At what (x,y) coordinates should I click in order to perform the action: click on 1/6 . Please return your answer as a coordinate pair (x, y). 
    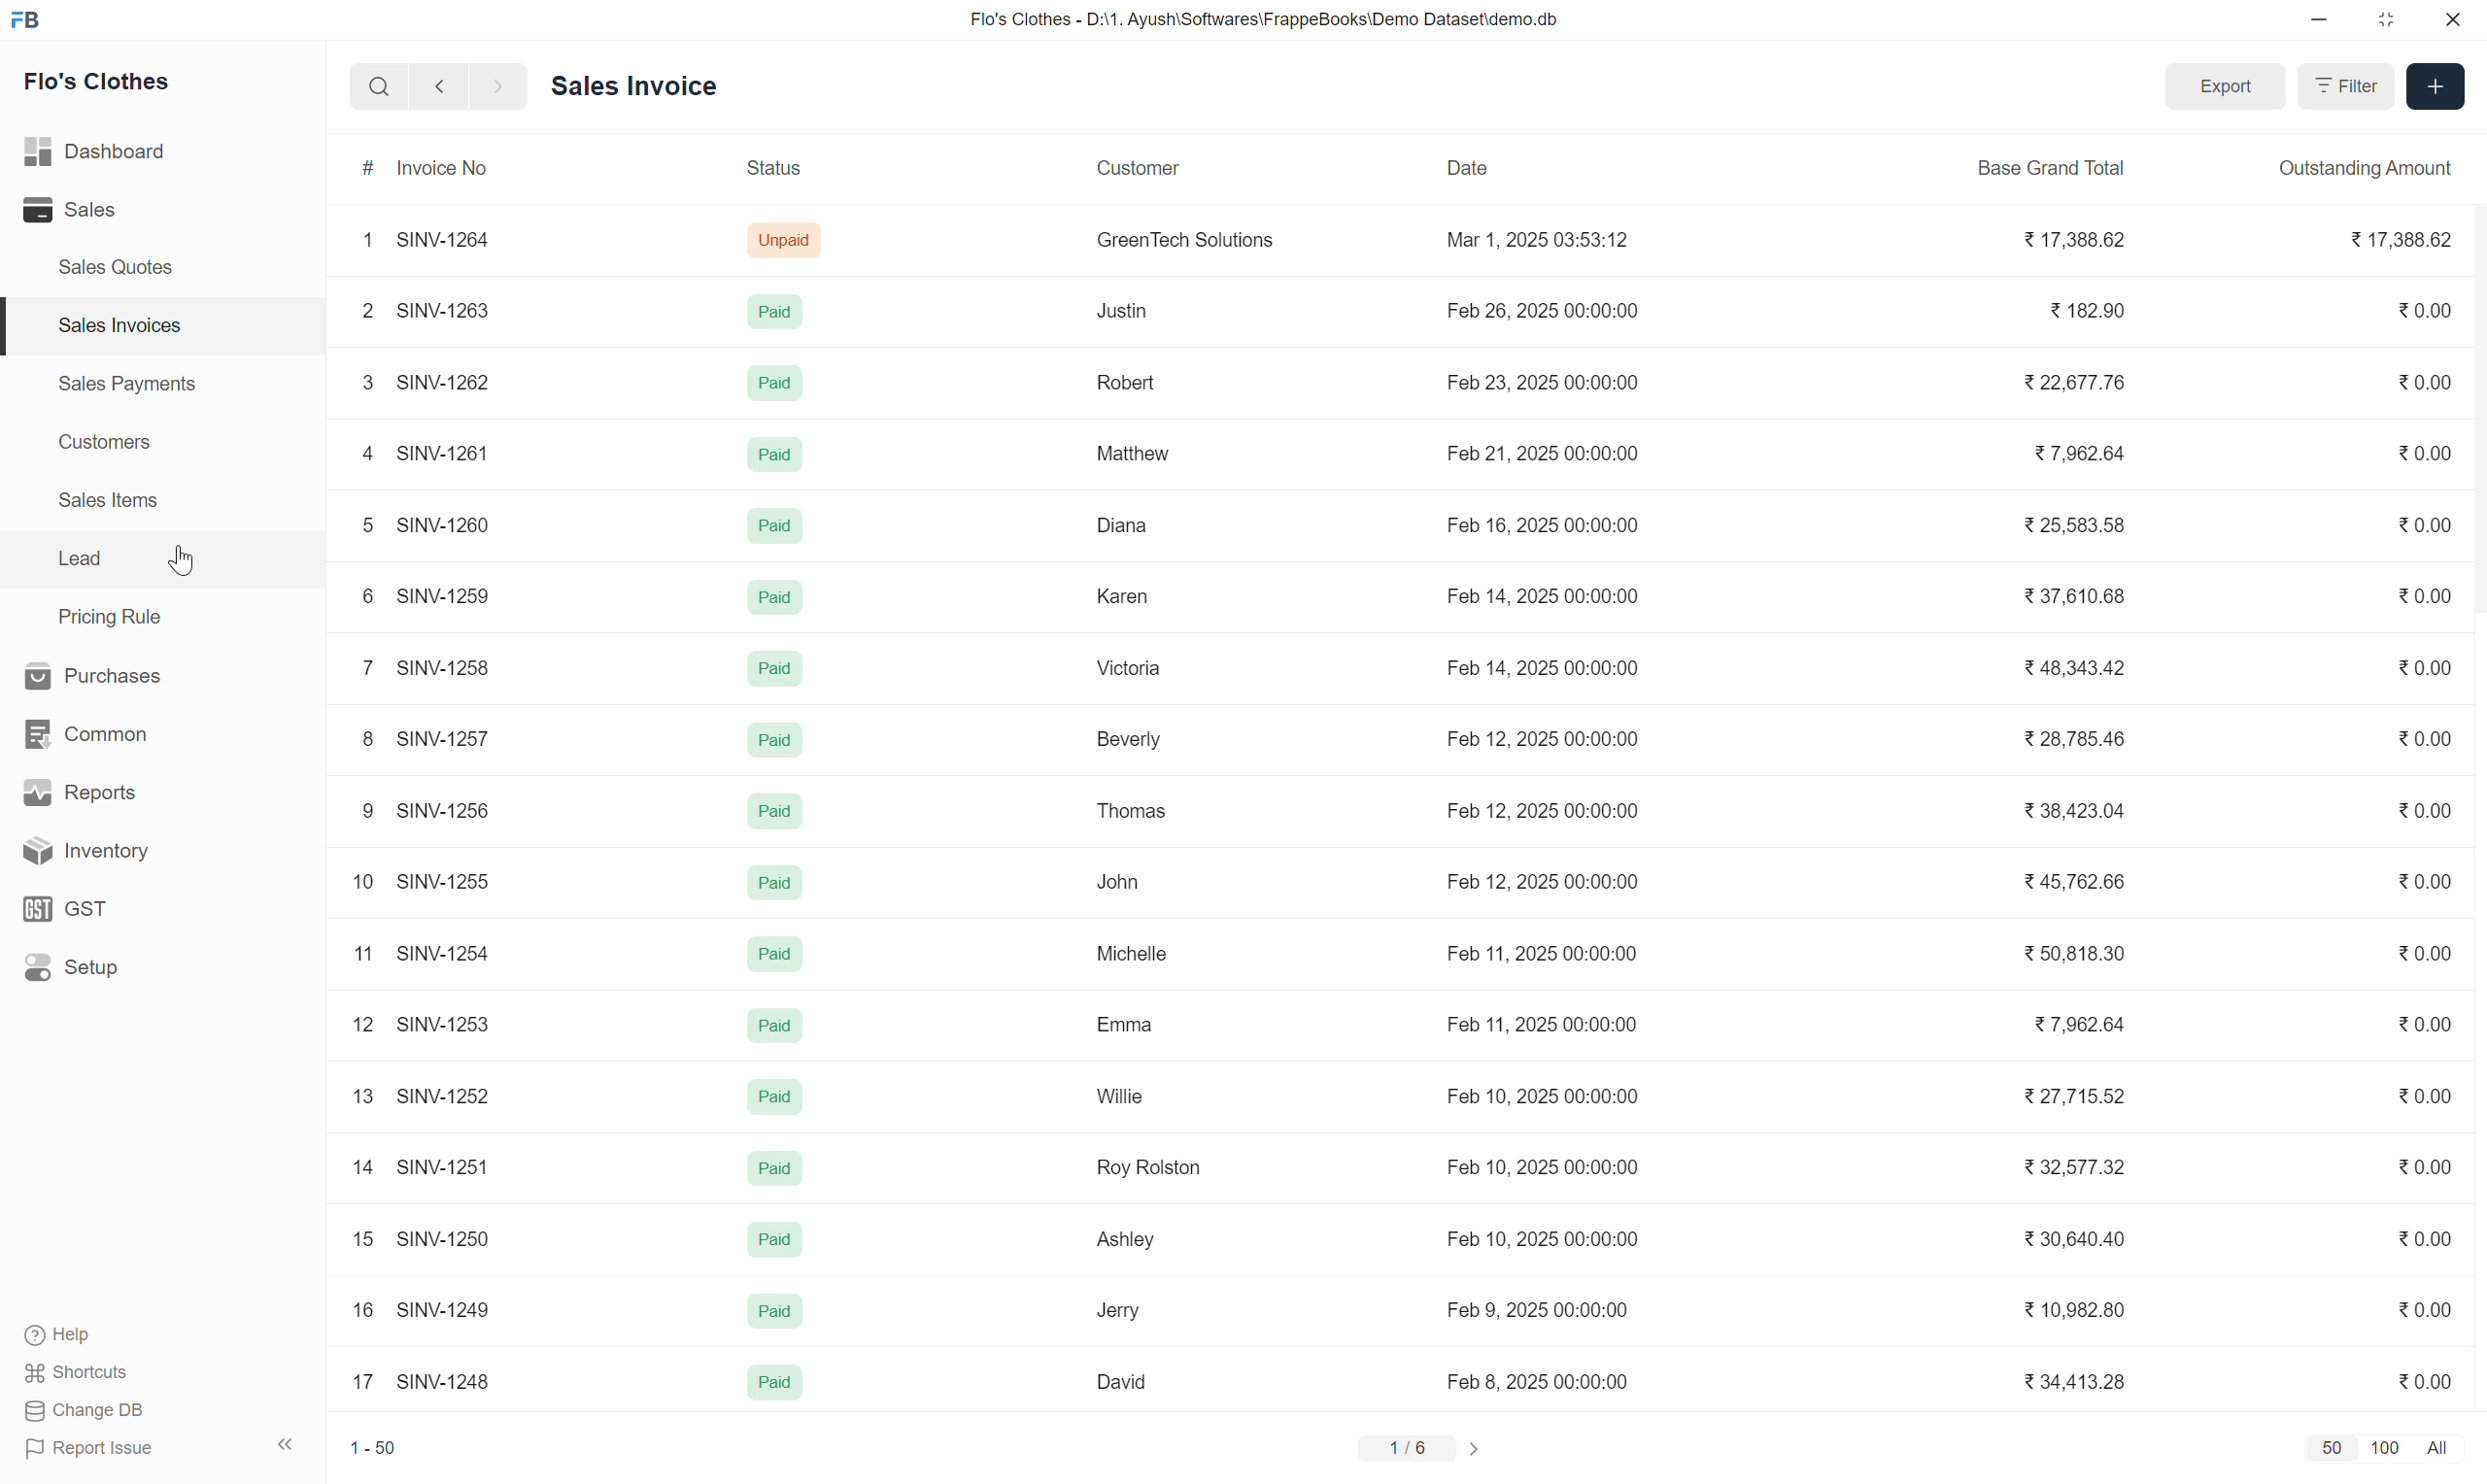
    Looking at the image, I should click on (1424, 1445).